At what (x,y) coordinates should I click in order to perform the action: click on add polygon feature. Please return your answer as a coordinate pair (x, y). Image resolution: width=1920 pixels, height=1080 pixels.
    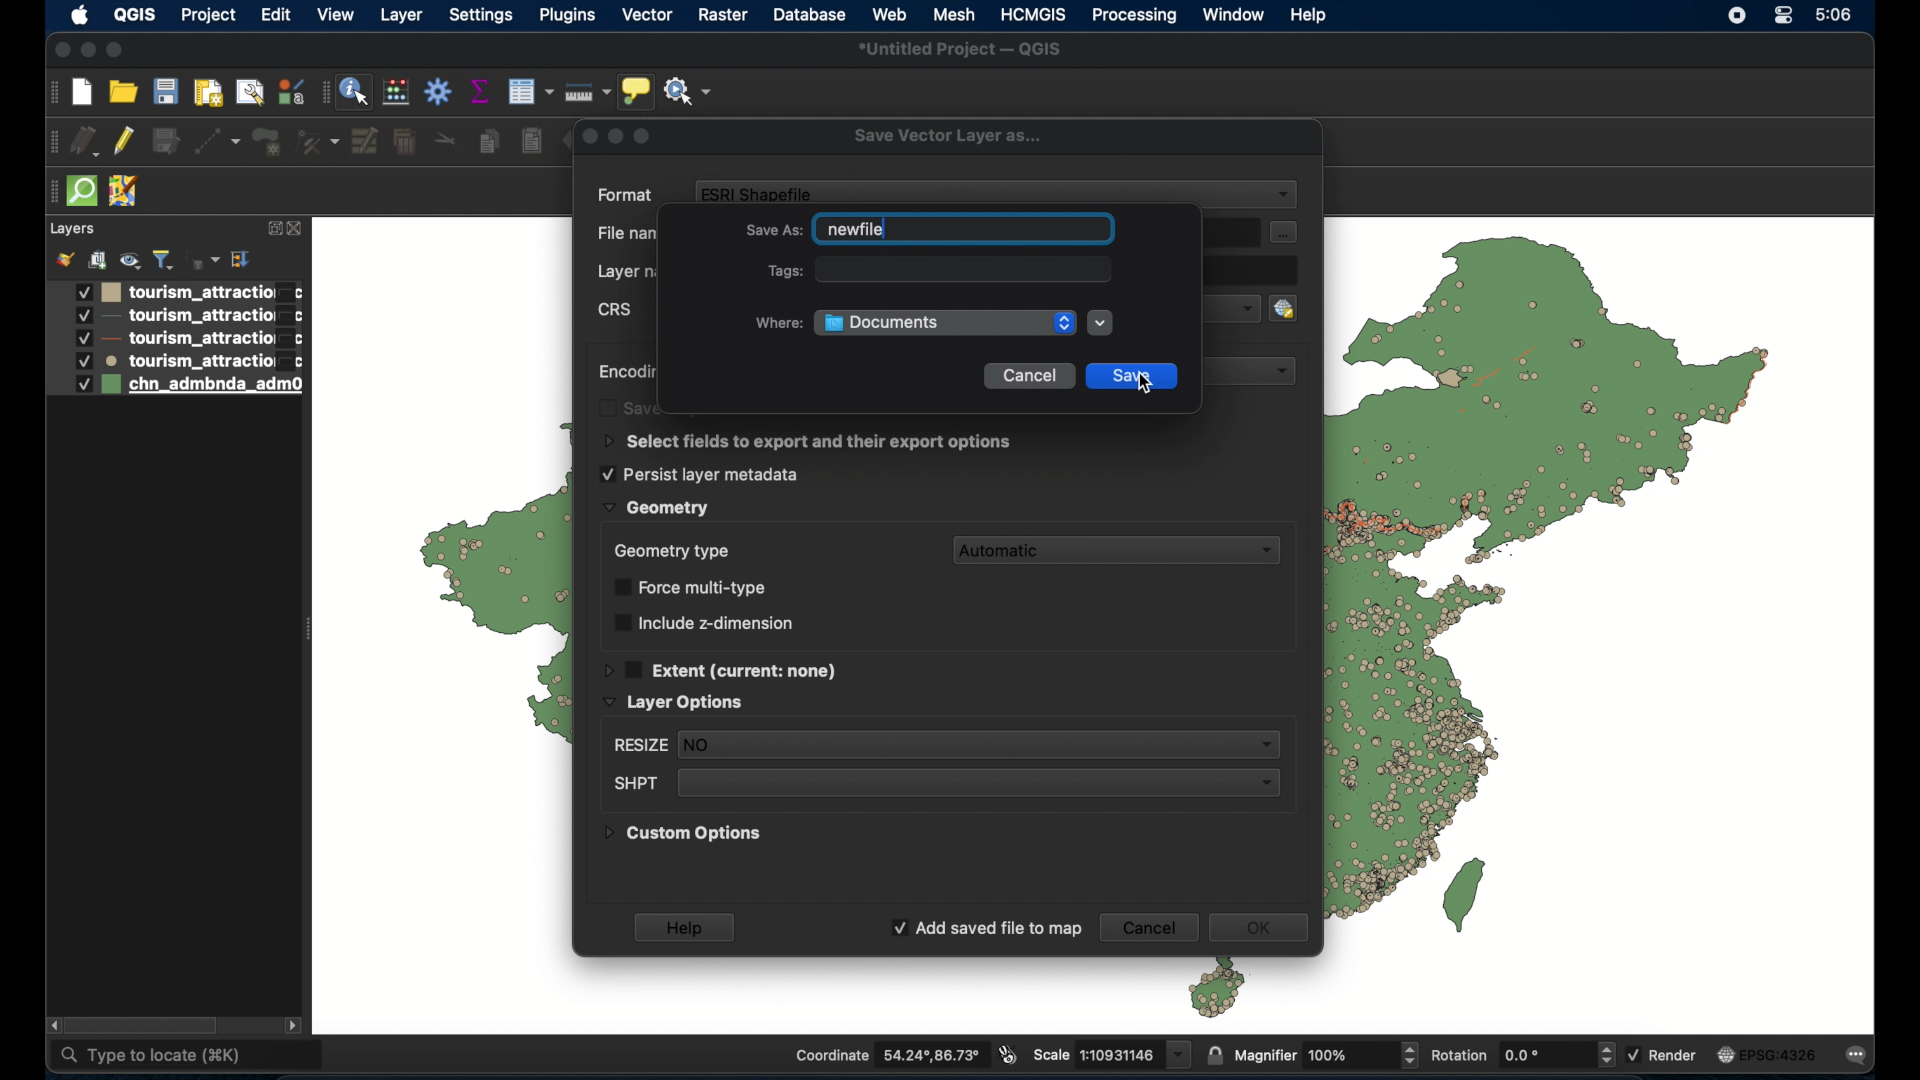
    Looking at the image, I should click on (270, 142).